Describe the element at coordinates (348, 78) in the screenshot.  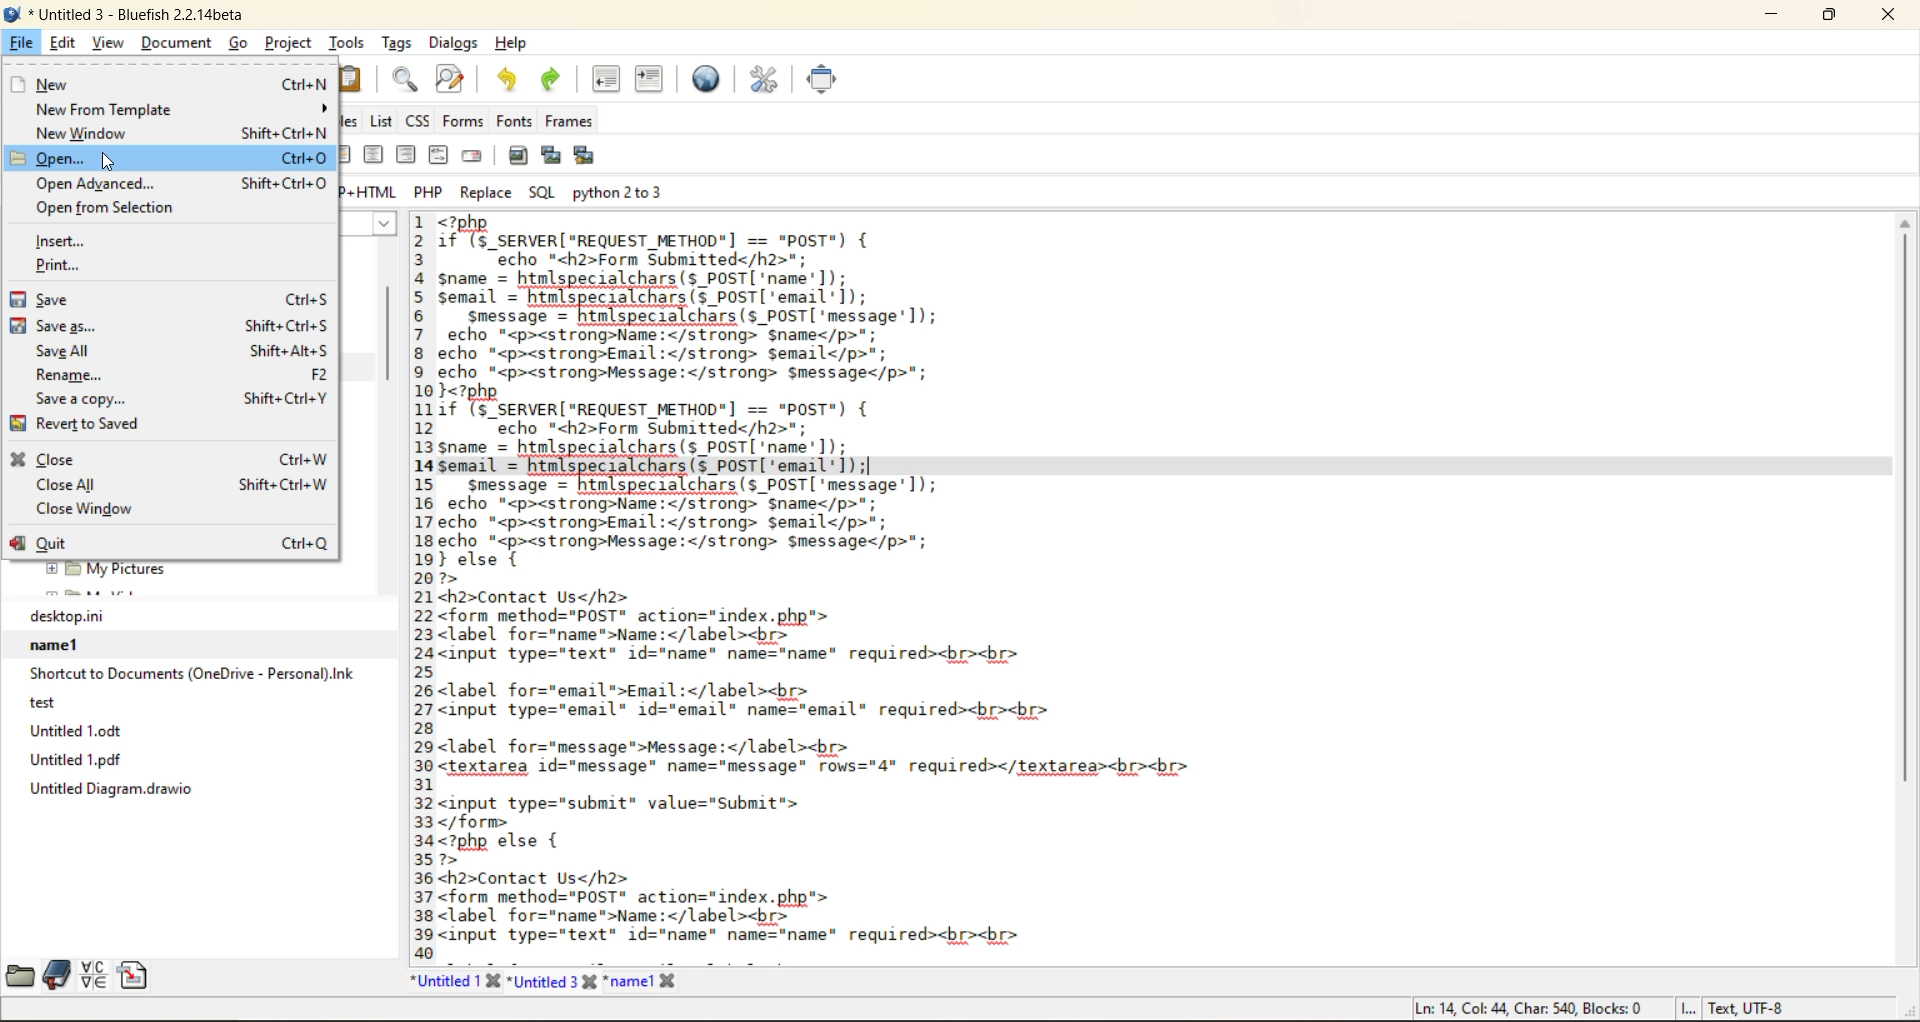
I see `paste` at that location.